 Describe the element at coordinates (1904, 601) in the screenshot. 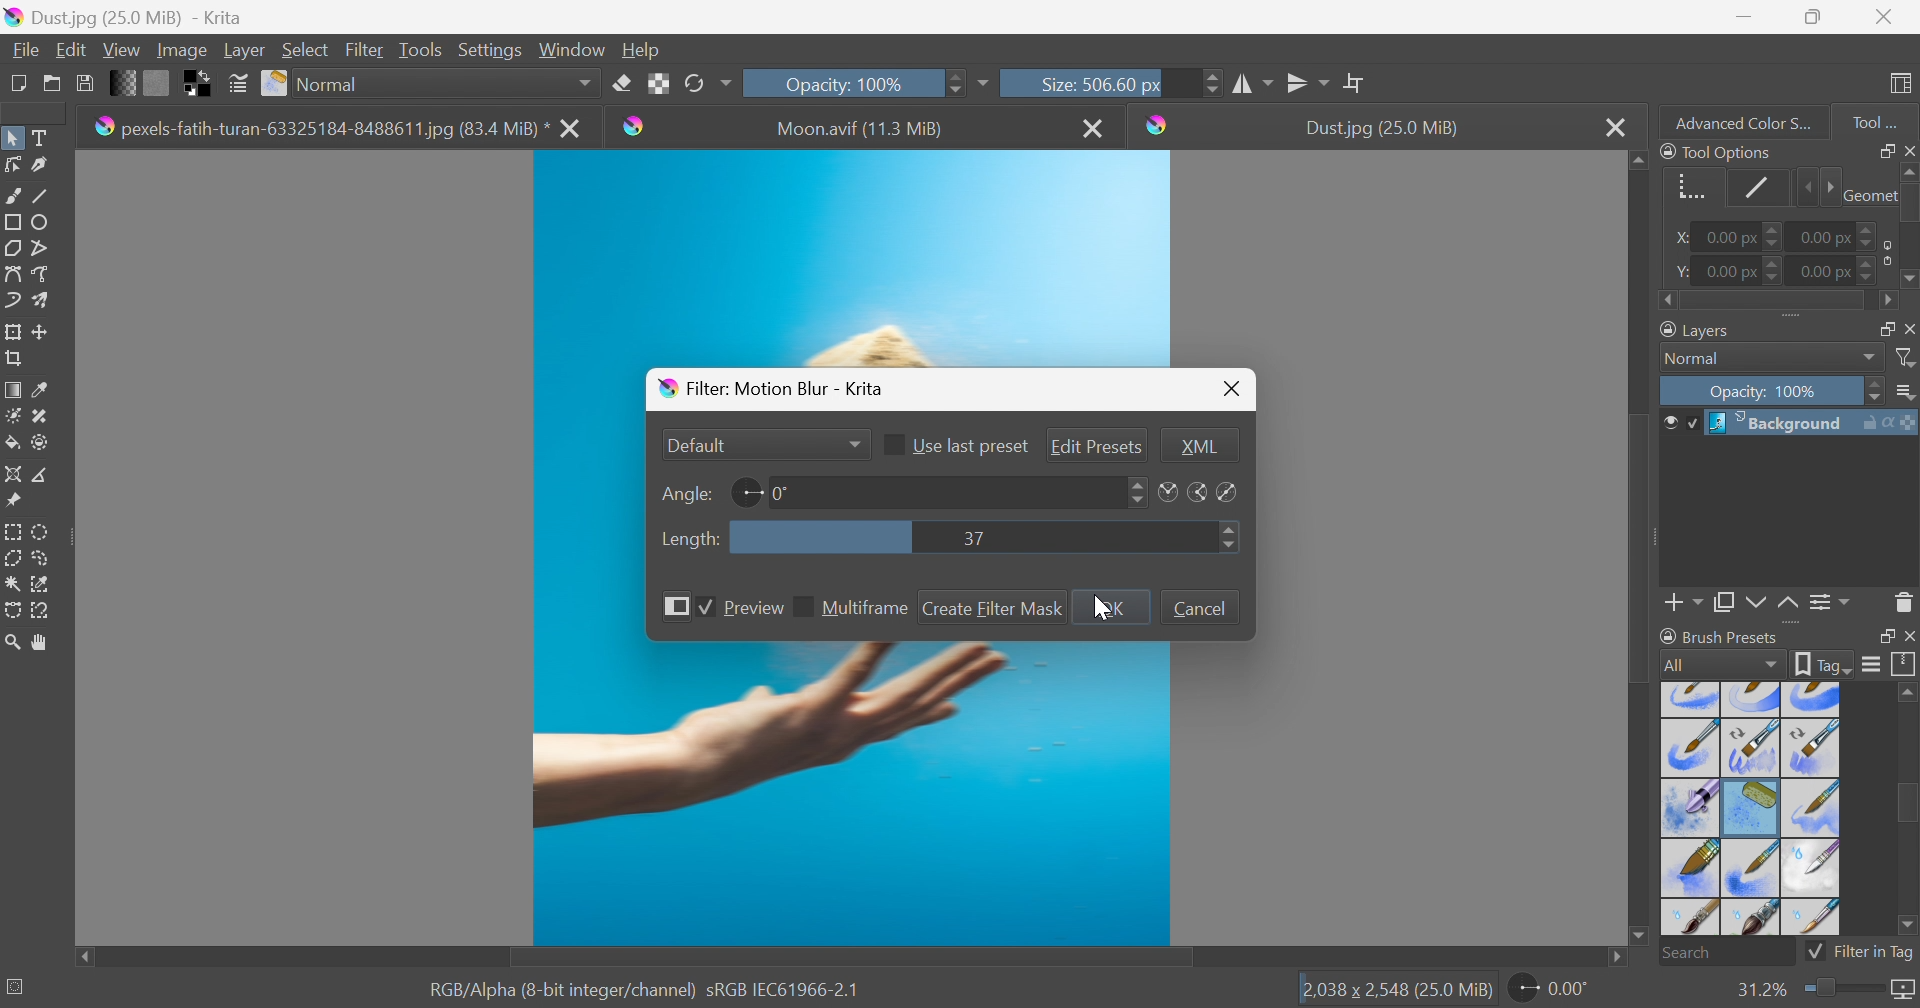

I see `Delete` at that location.